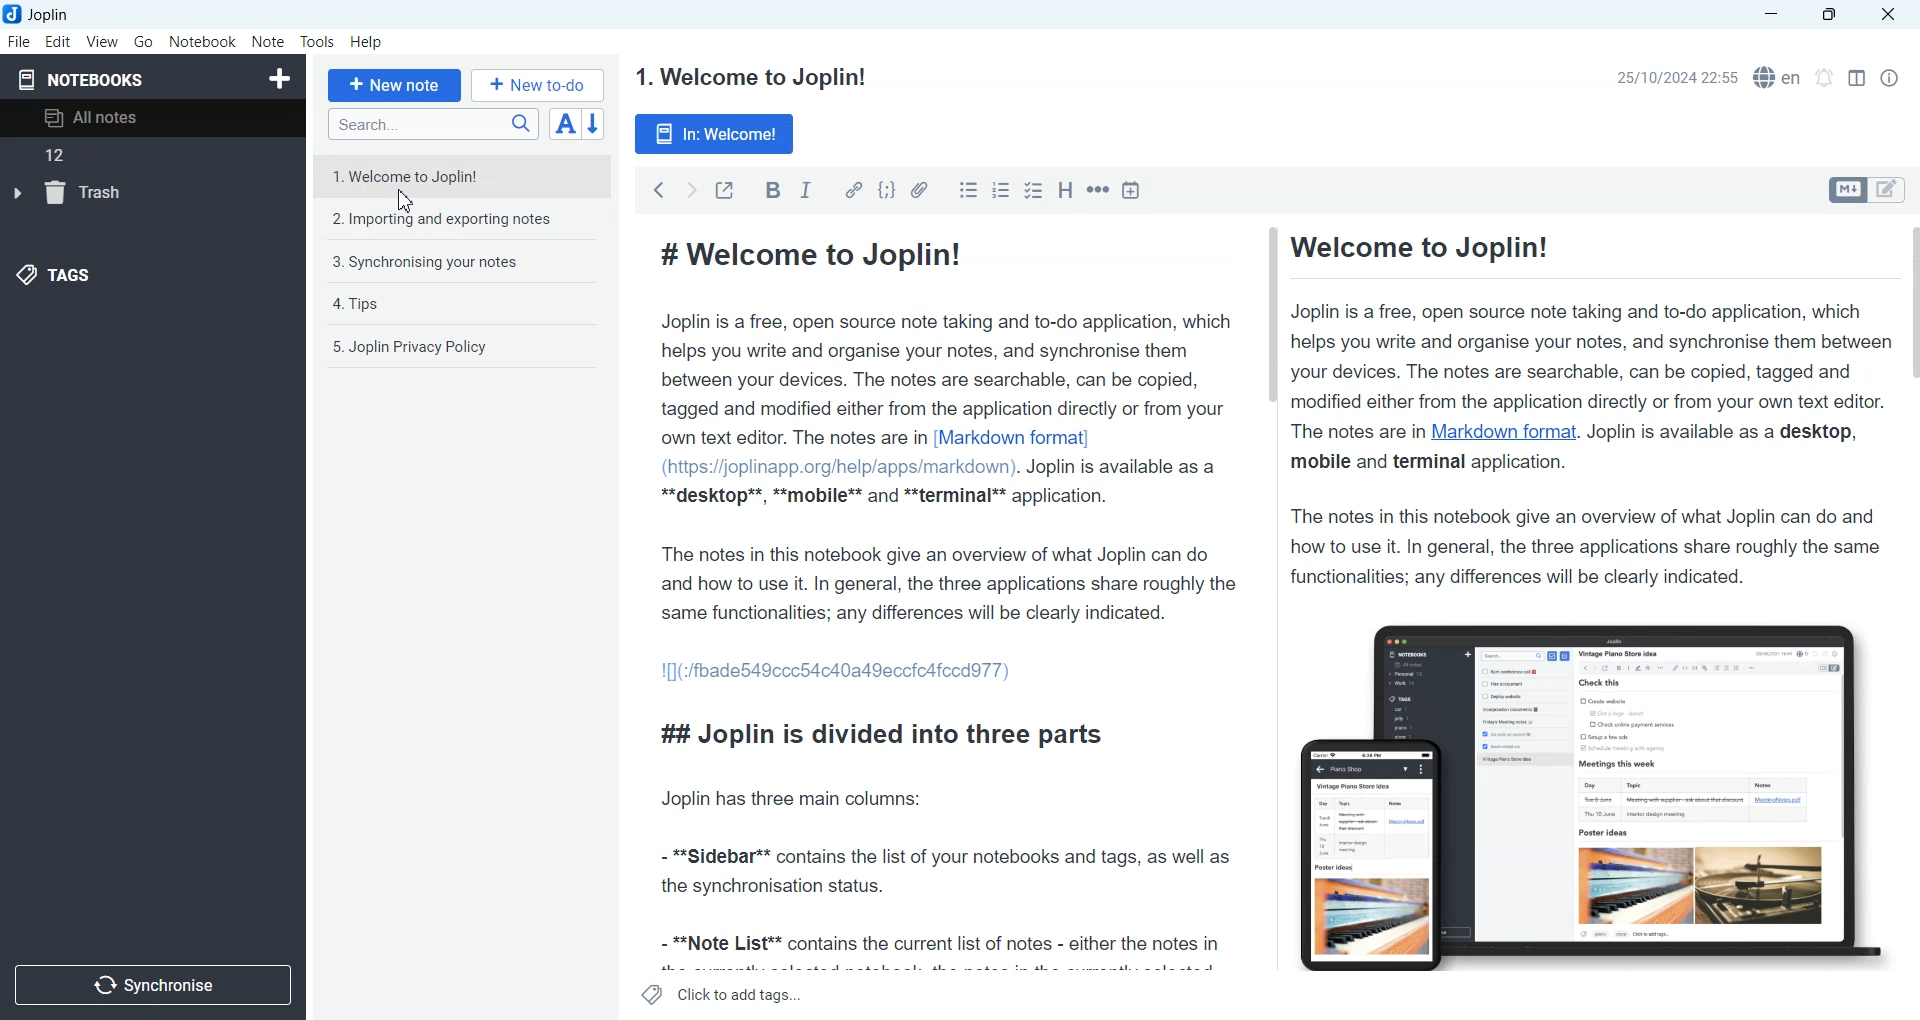 The image size is (1920, 1020). Describe the element at coordinates (318, 42) in the screenshot. I see `Tools` at that location.